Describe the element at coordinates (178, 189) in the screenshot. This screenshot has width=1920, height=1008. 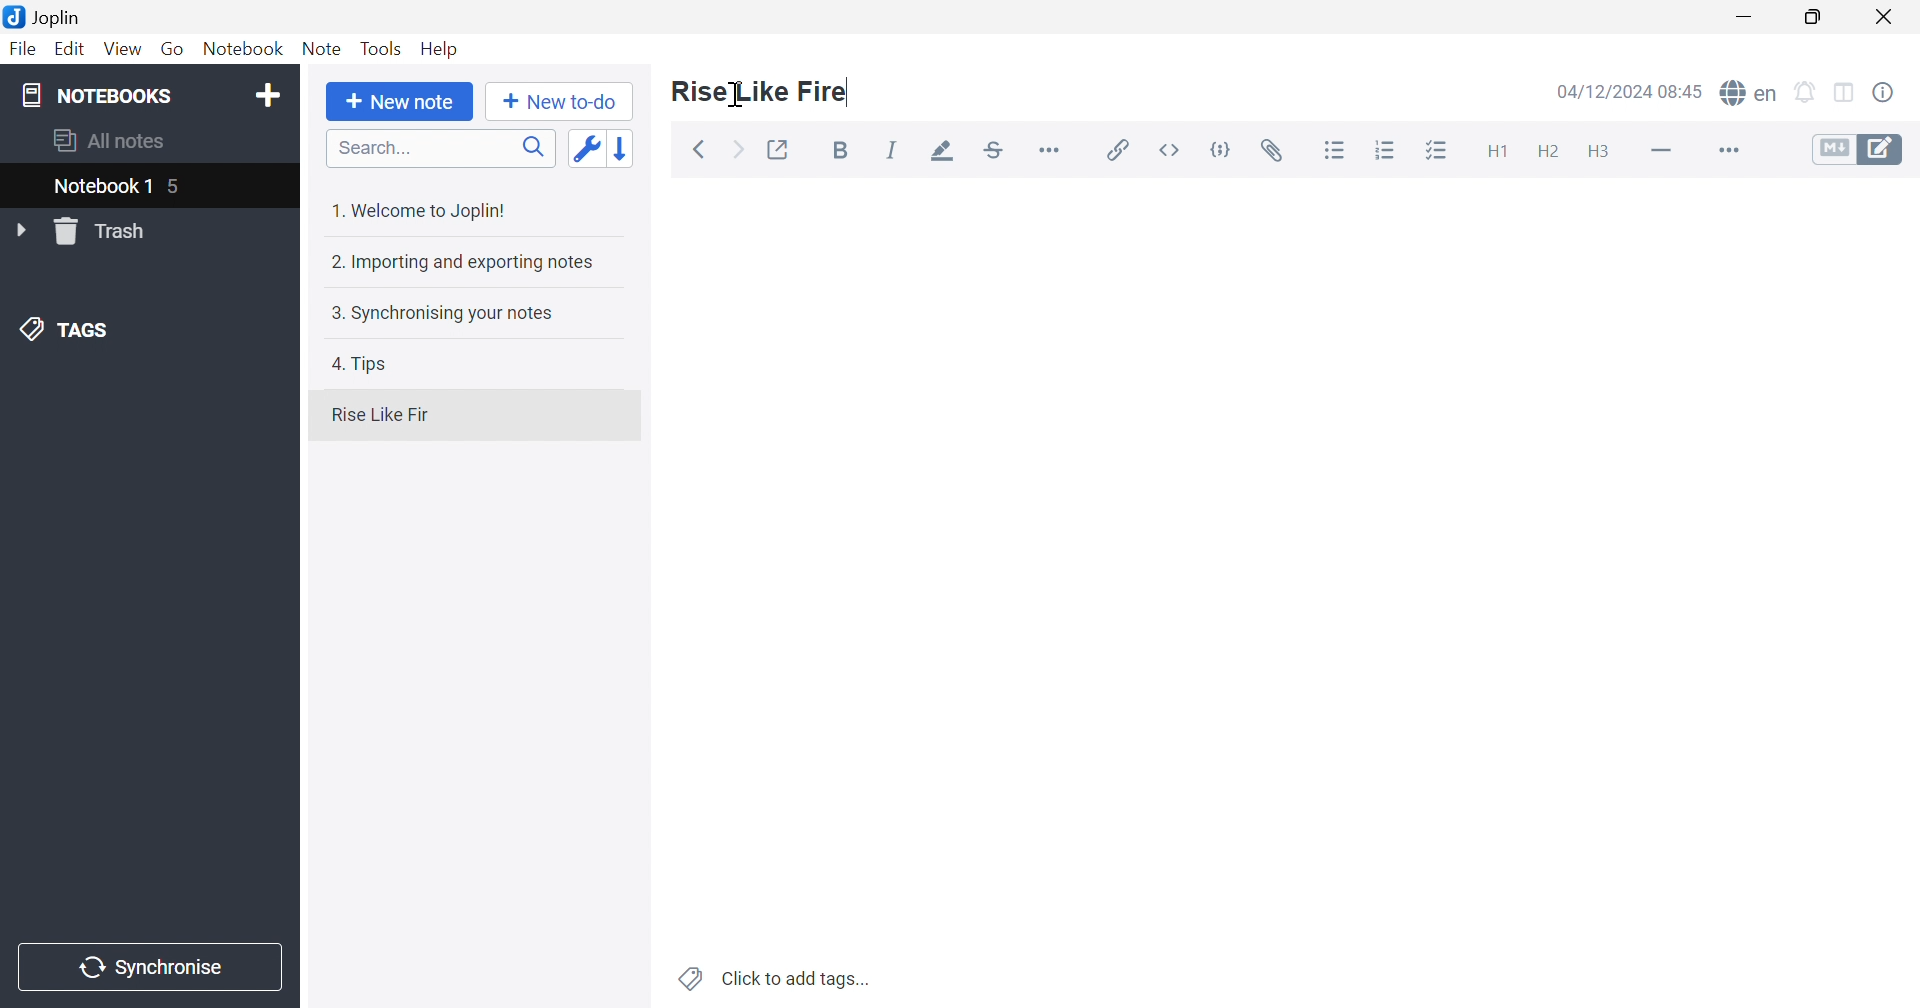
I see `5` at that location.